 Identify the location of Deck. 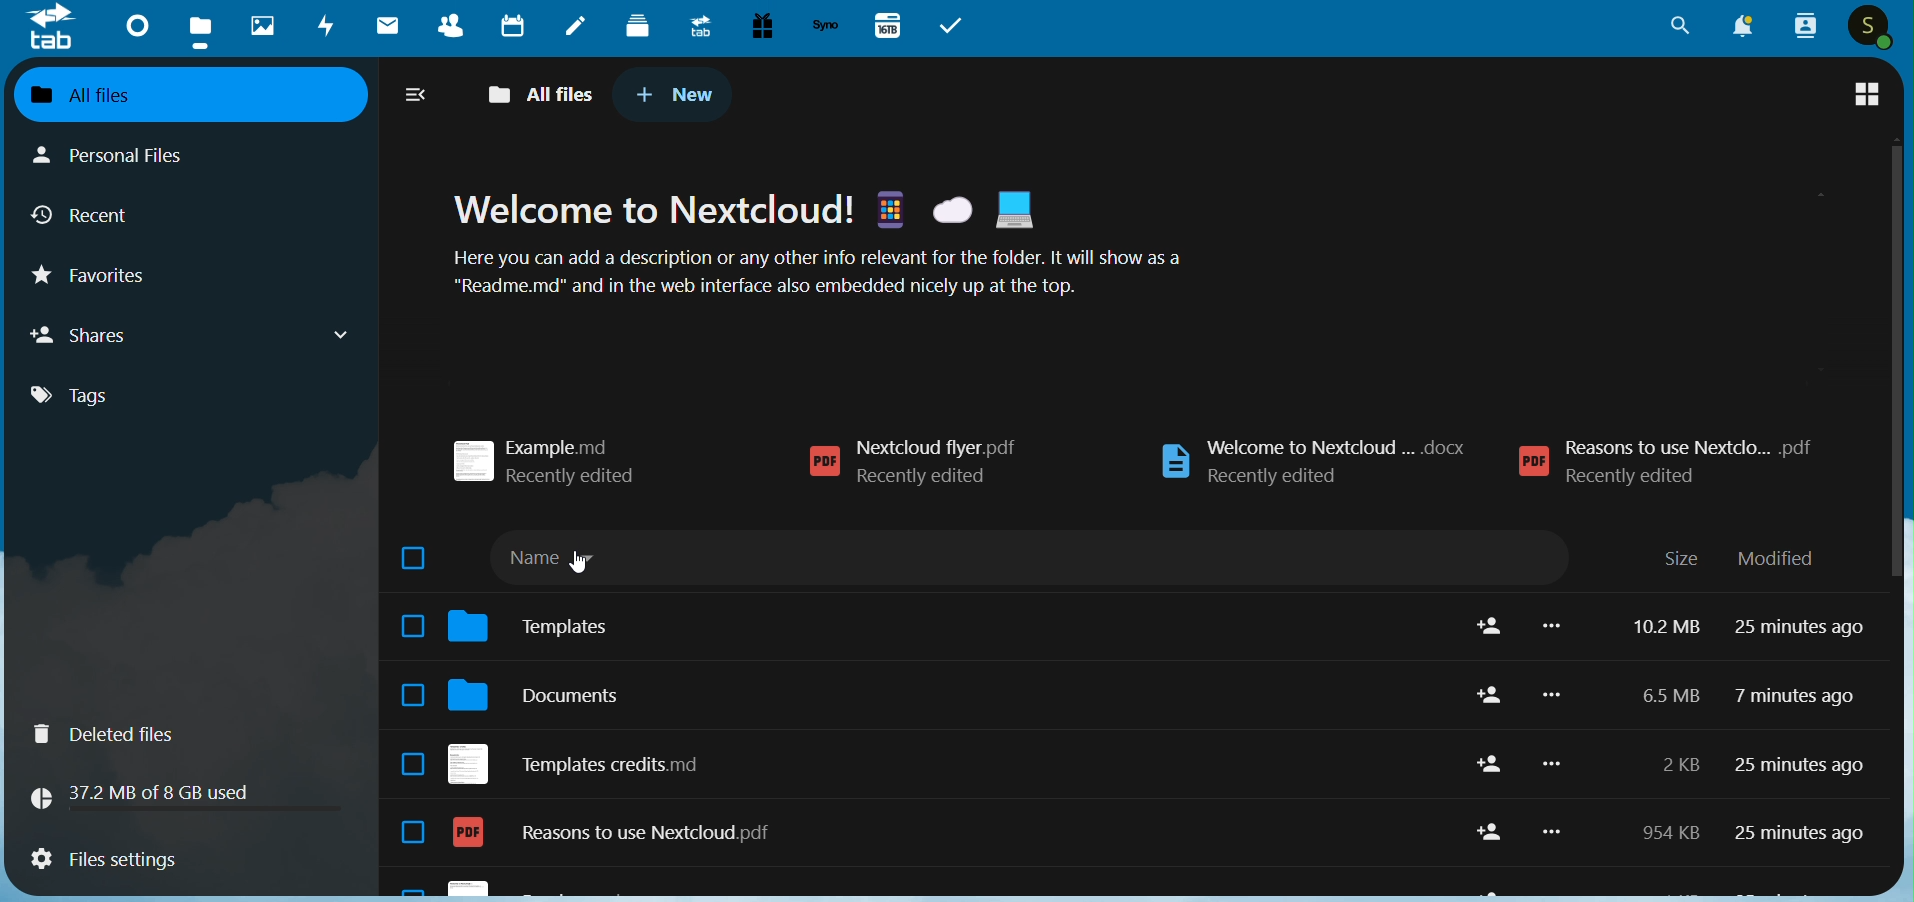
(641, 27).